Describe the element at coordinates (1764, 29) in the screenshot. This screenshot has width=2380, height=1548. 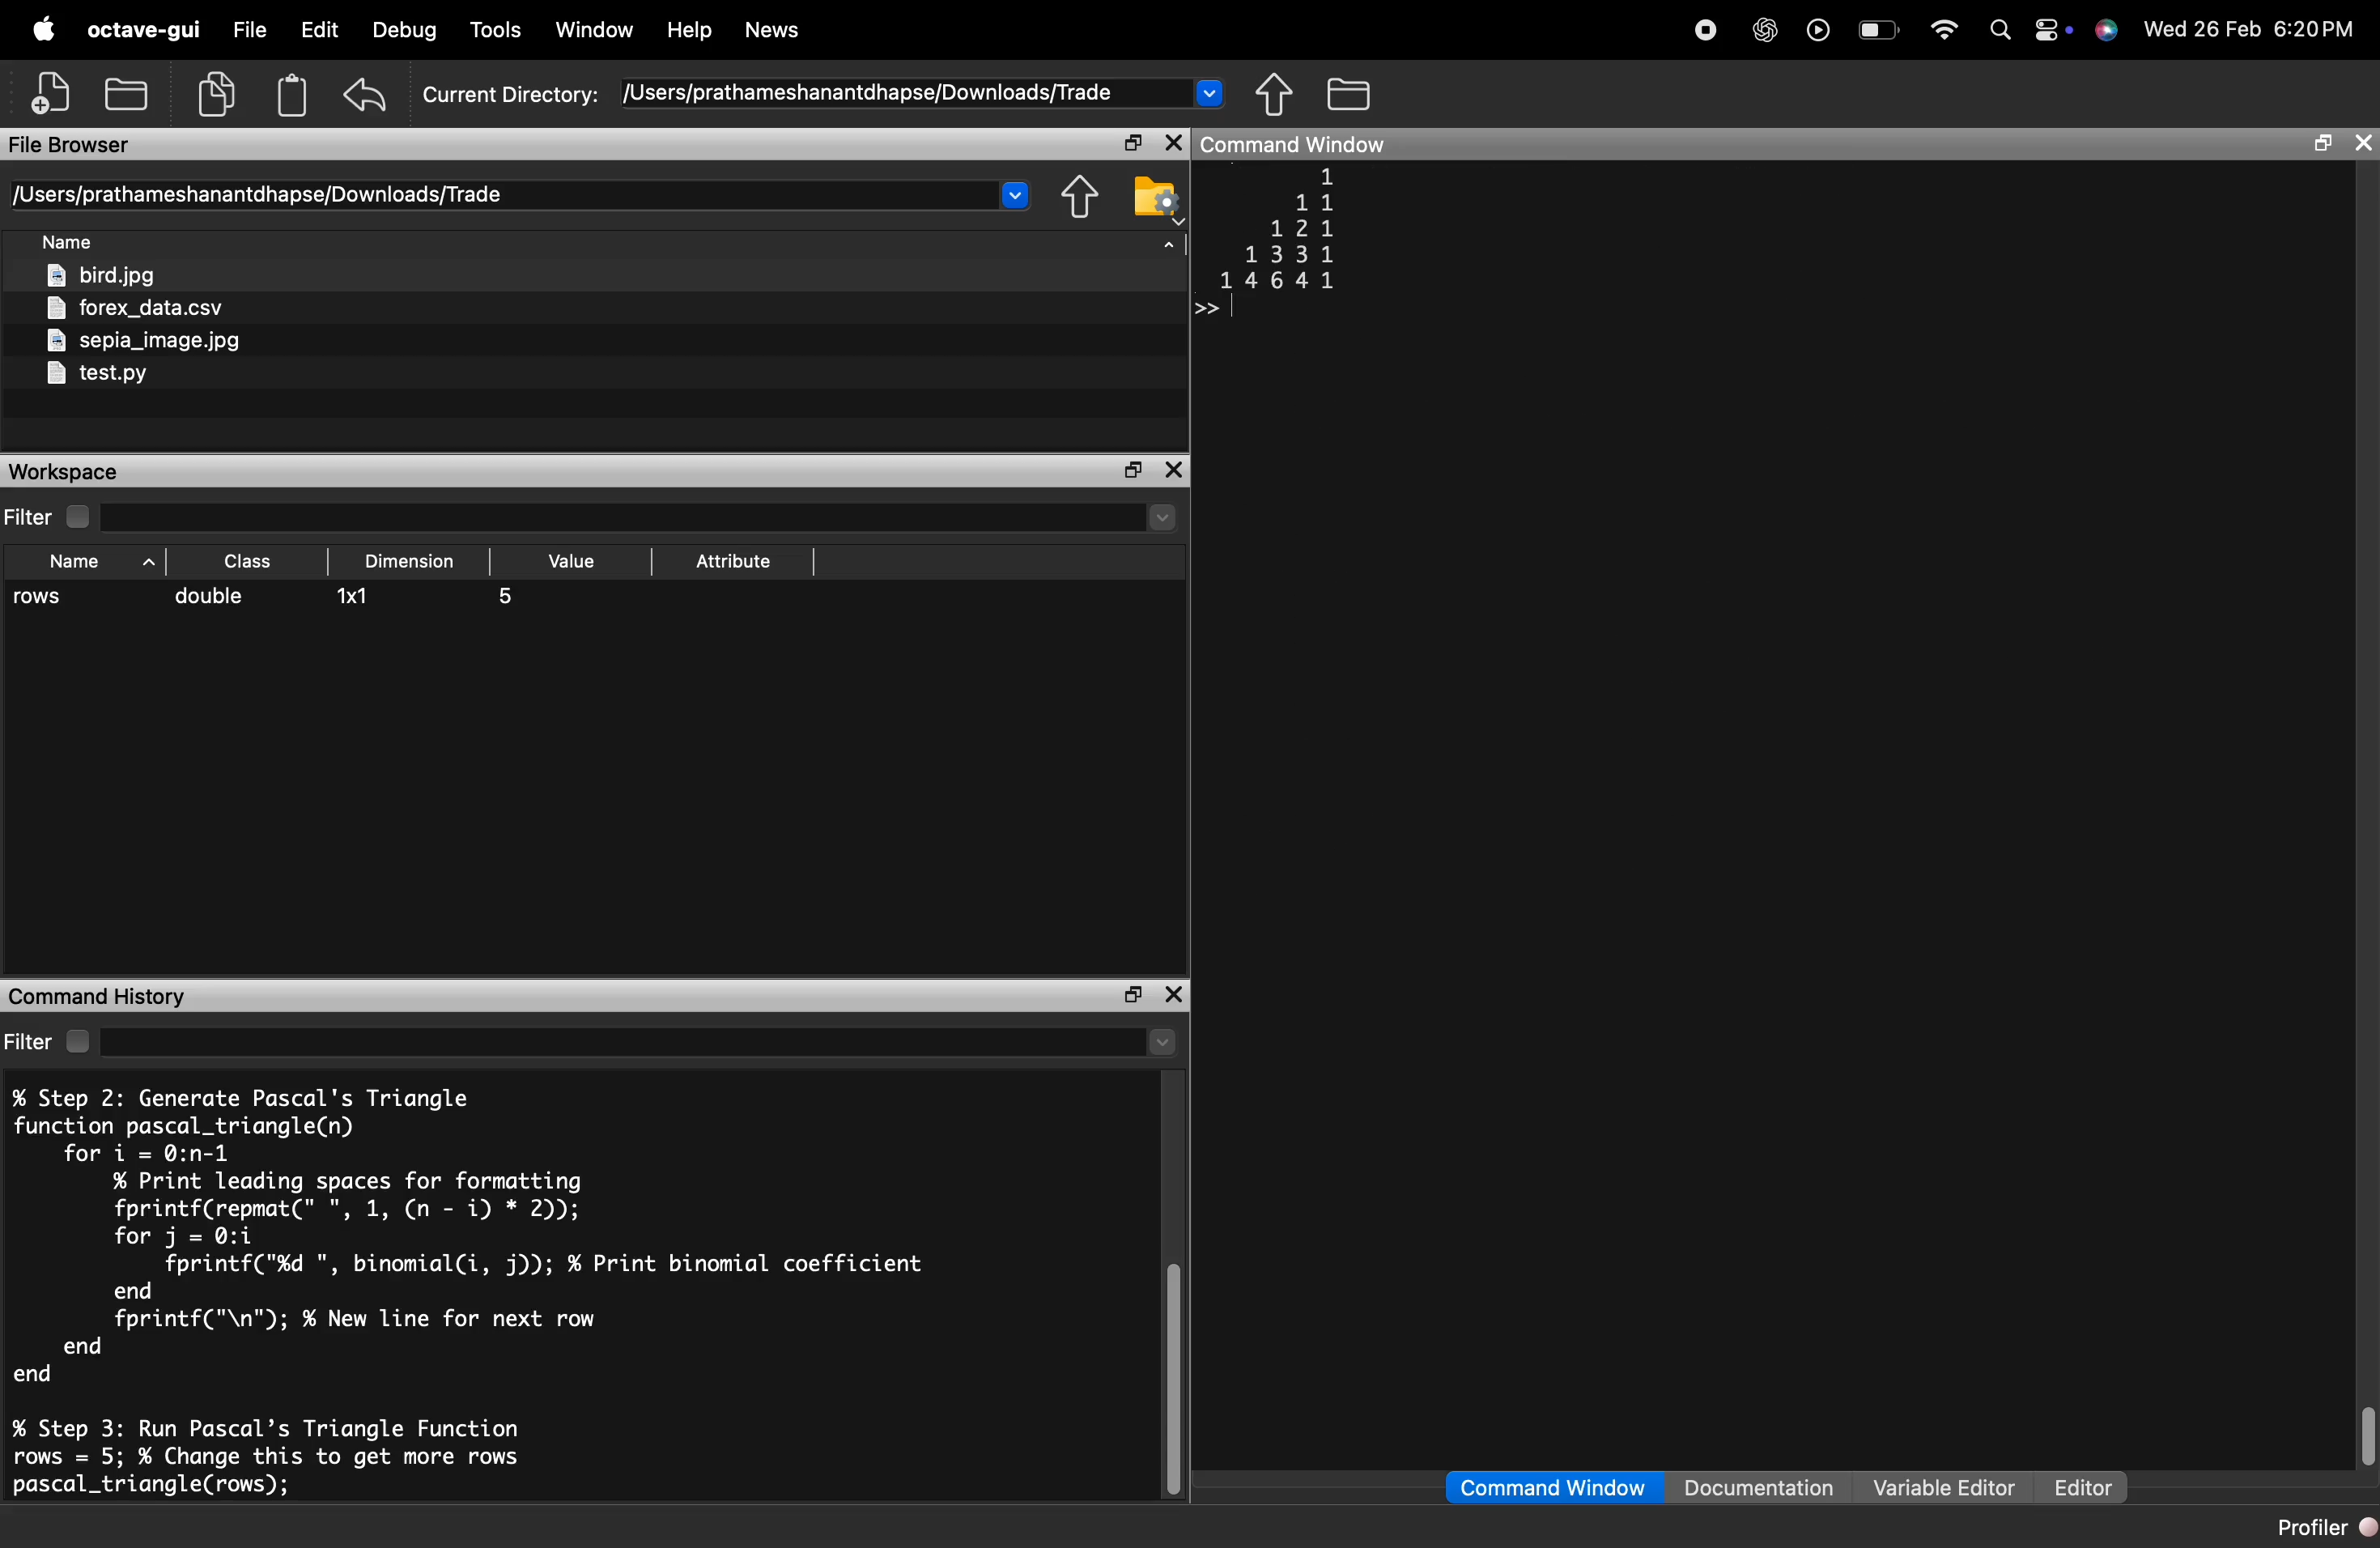
I see `chatgpt` at that location.